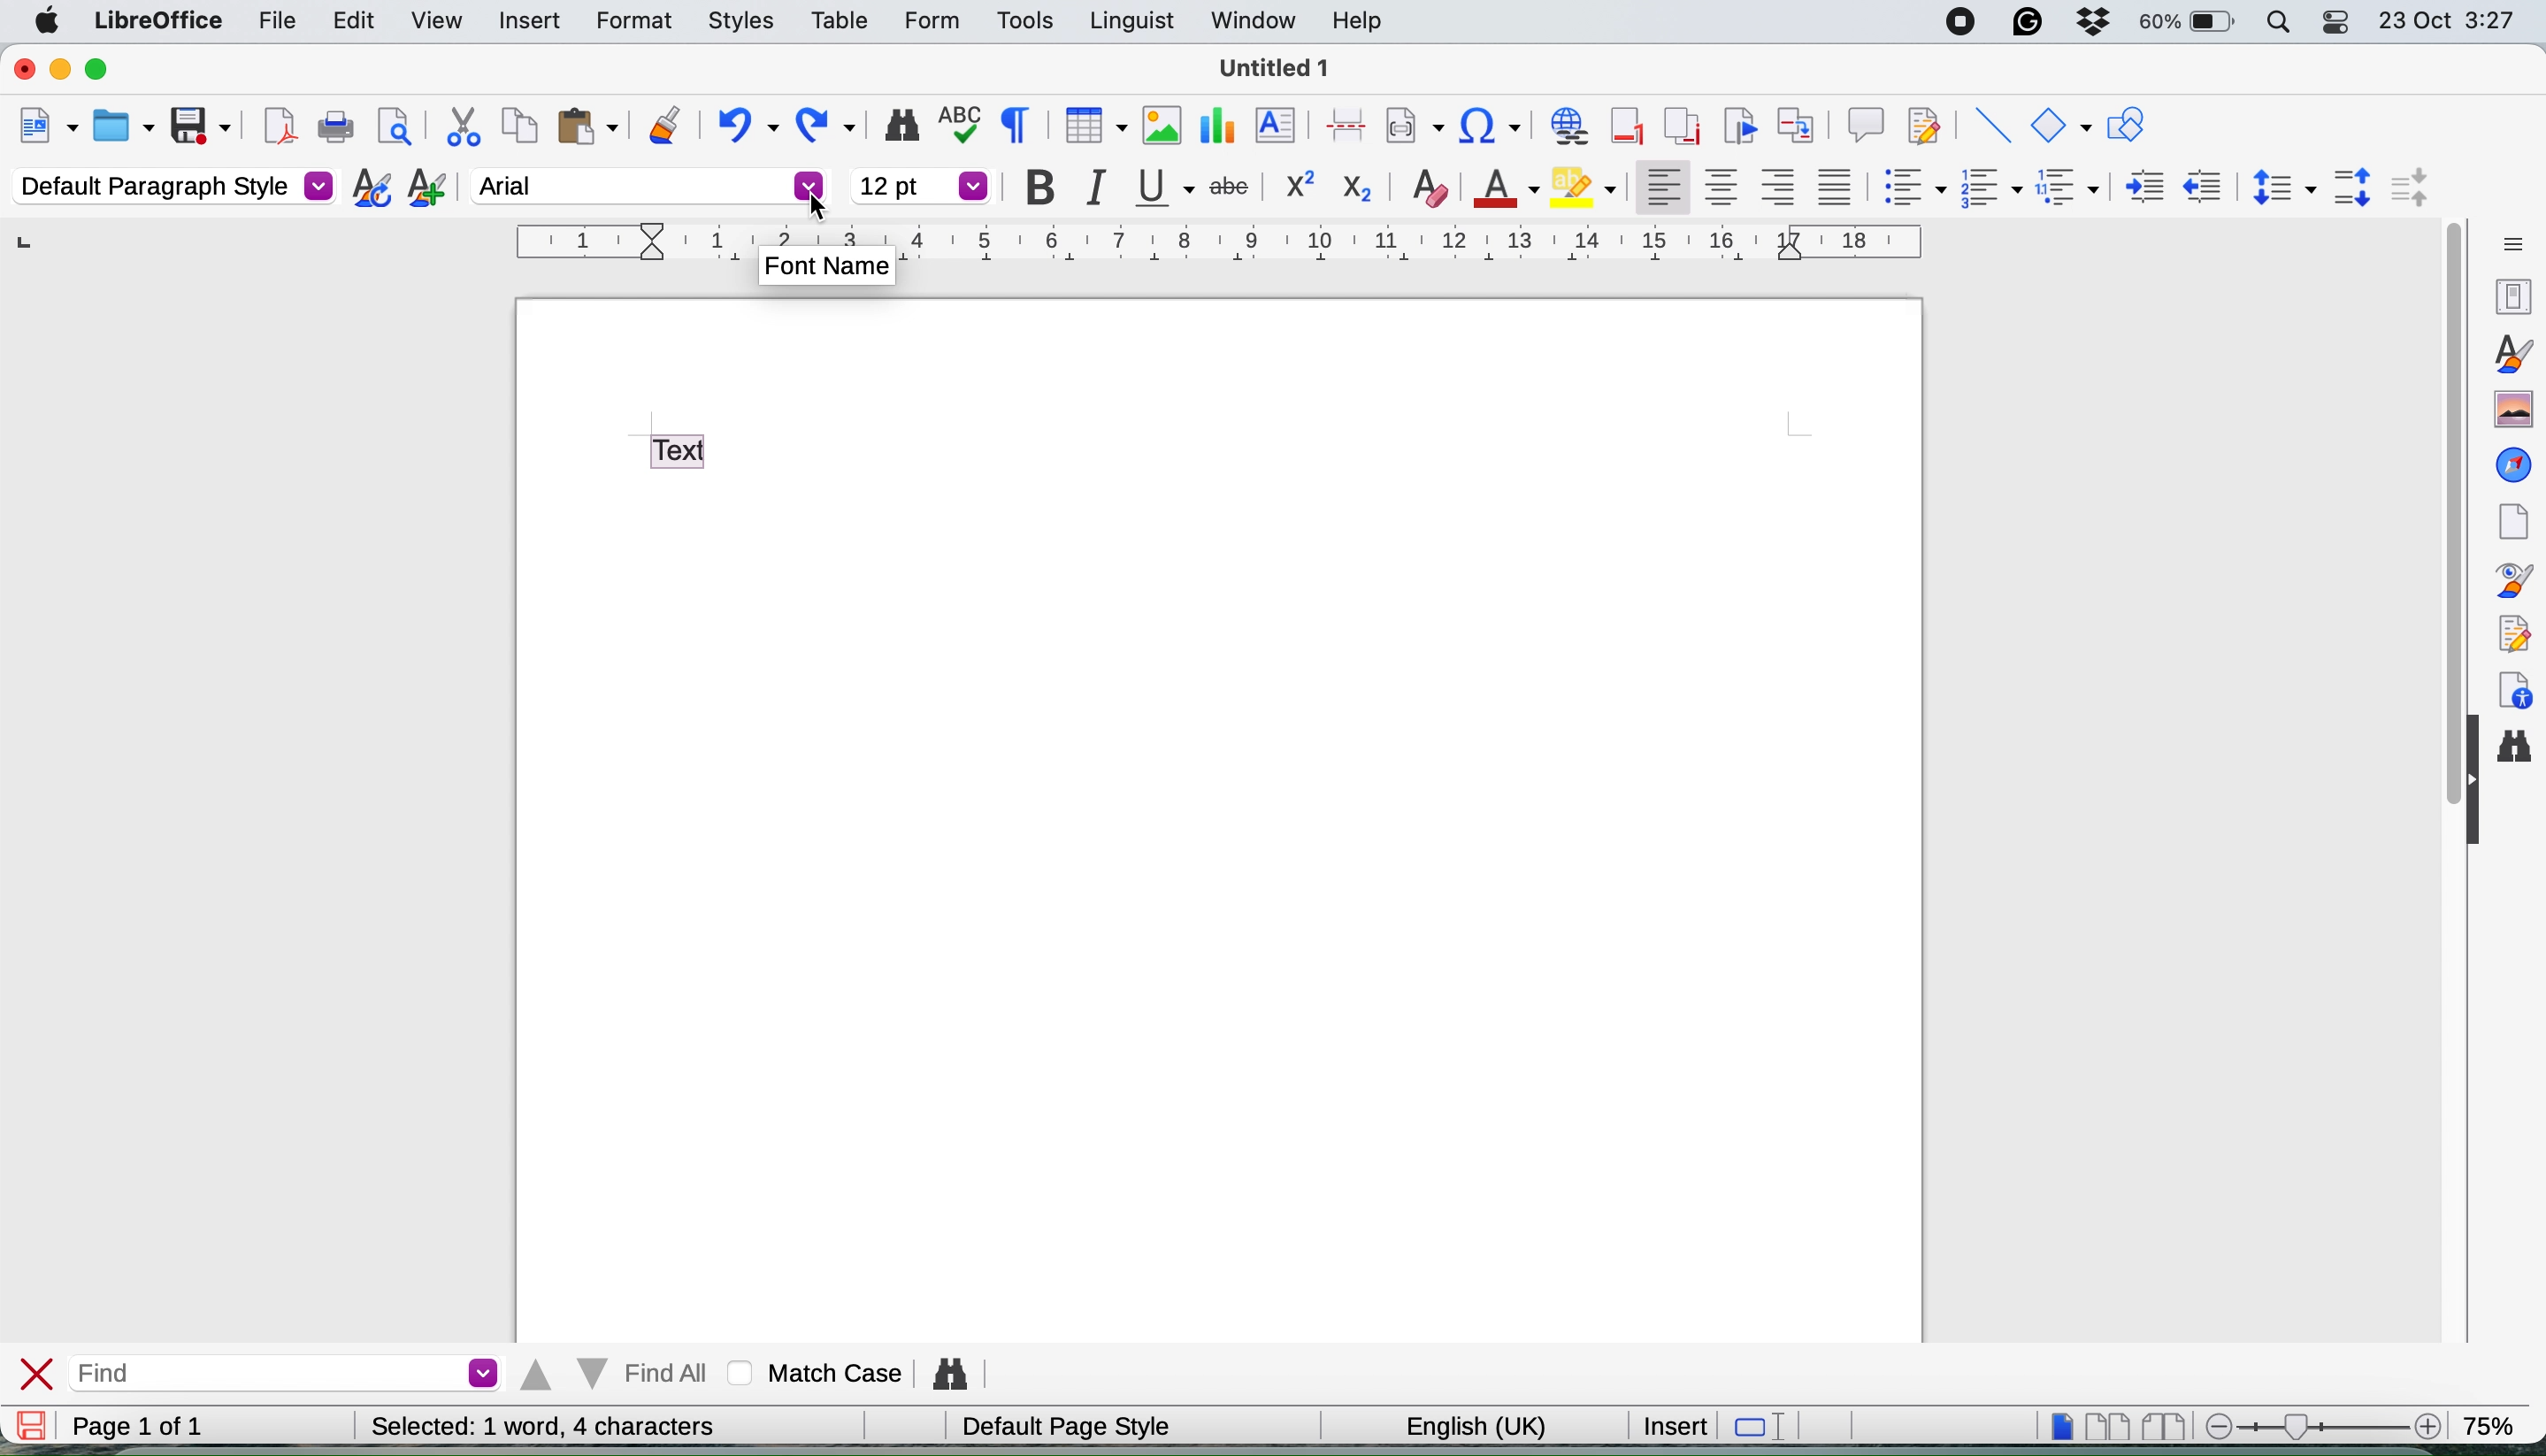  I want to click on clone formatting, so click(663, 125).